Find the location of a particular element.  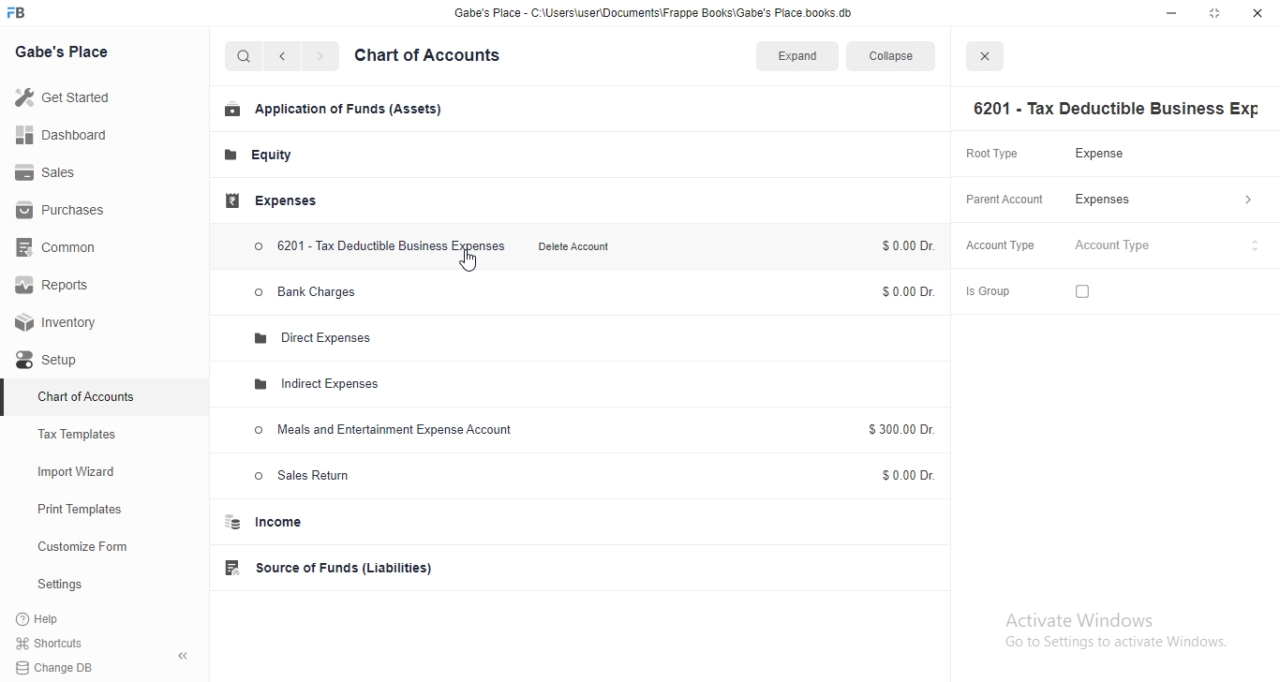

6201 - Tax Deductible Business Expenses is located at coordinates (376, 245).